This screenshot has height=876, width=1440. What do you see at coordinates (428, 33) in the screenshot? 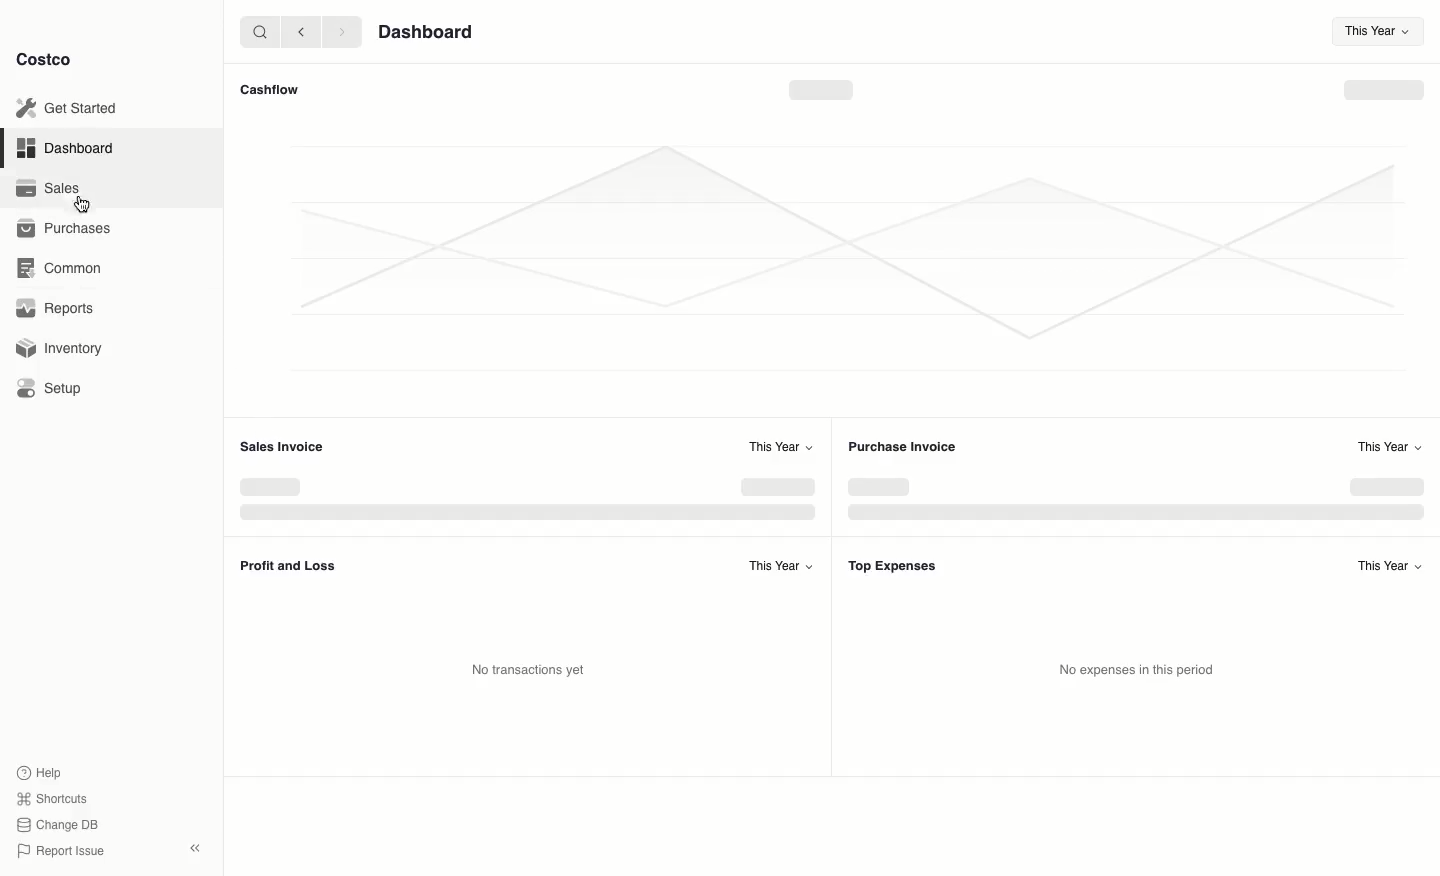
I see `Dashboard` at bounding box center [428, 33].